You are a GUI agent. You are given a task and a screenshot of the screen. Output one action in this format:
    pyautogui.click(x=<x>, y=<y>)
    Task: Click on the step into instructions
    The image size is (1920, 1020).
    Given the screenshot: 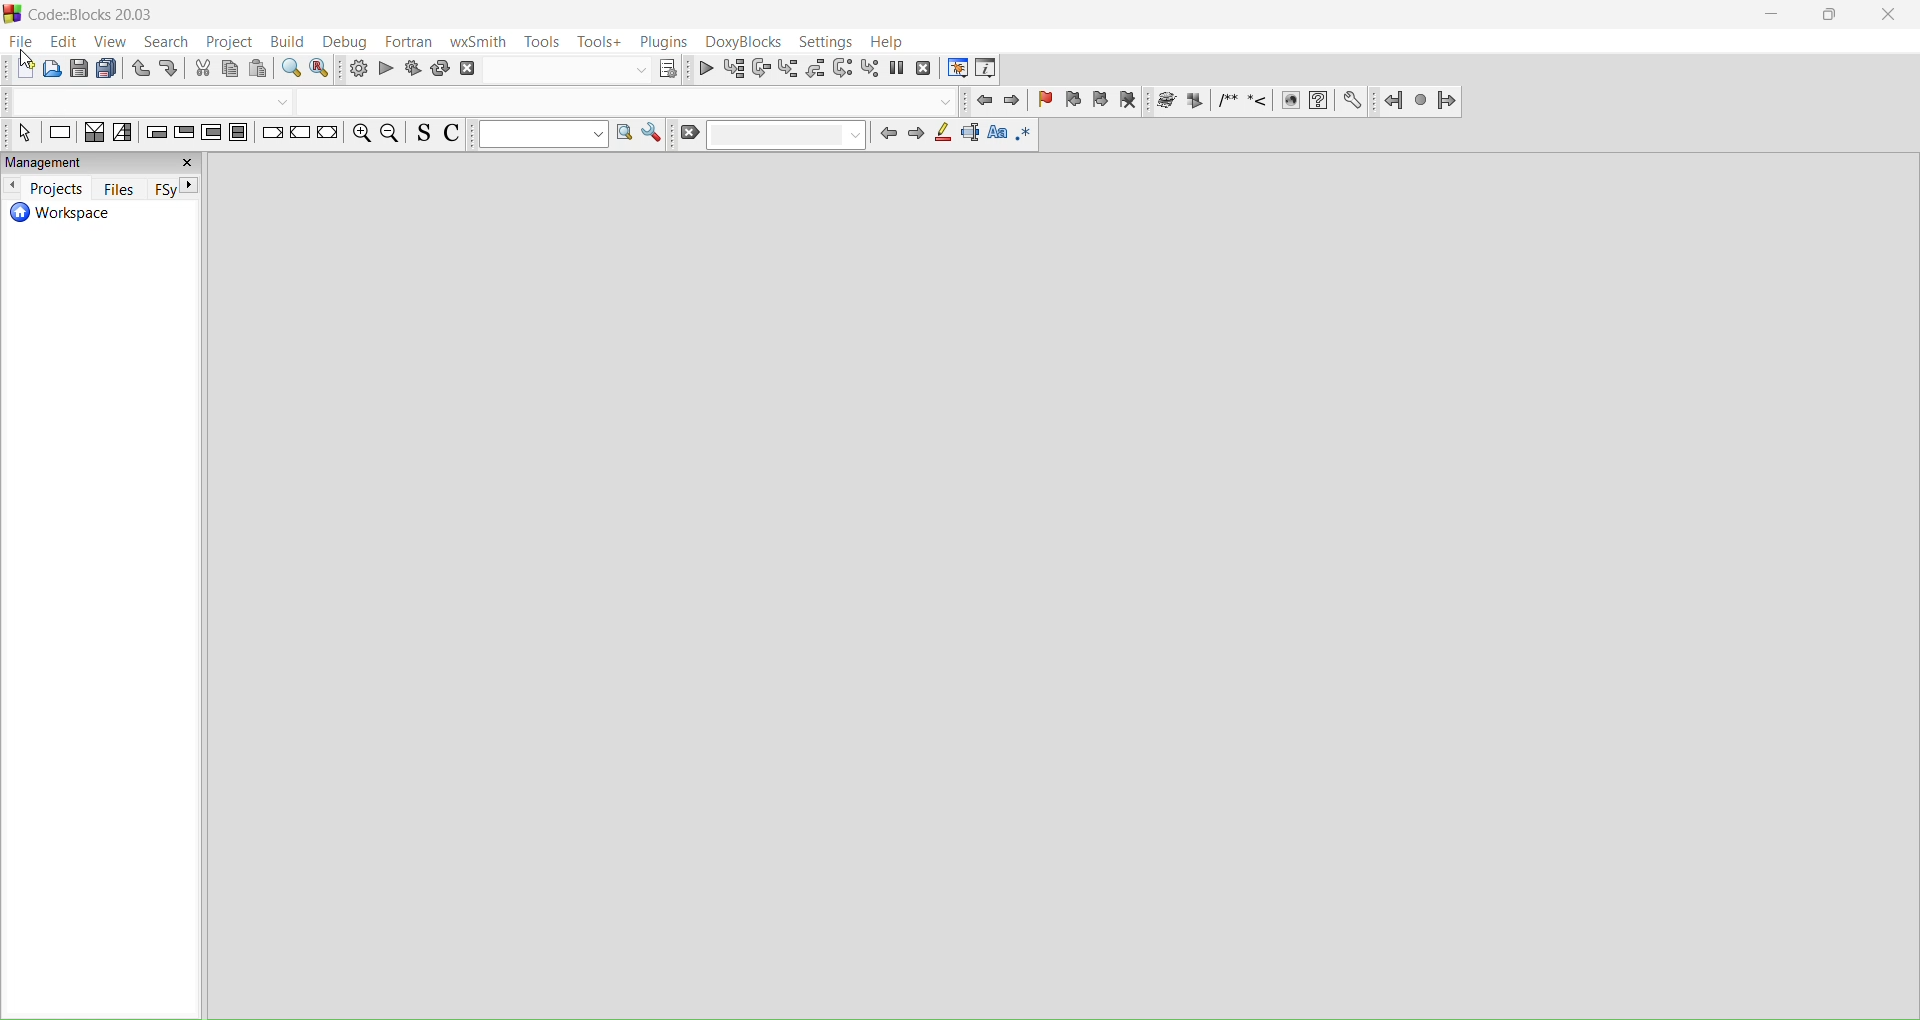 What is the action you would take?
    pyautogui.click(x=868, y=69)
    